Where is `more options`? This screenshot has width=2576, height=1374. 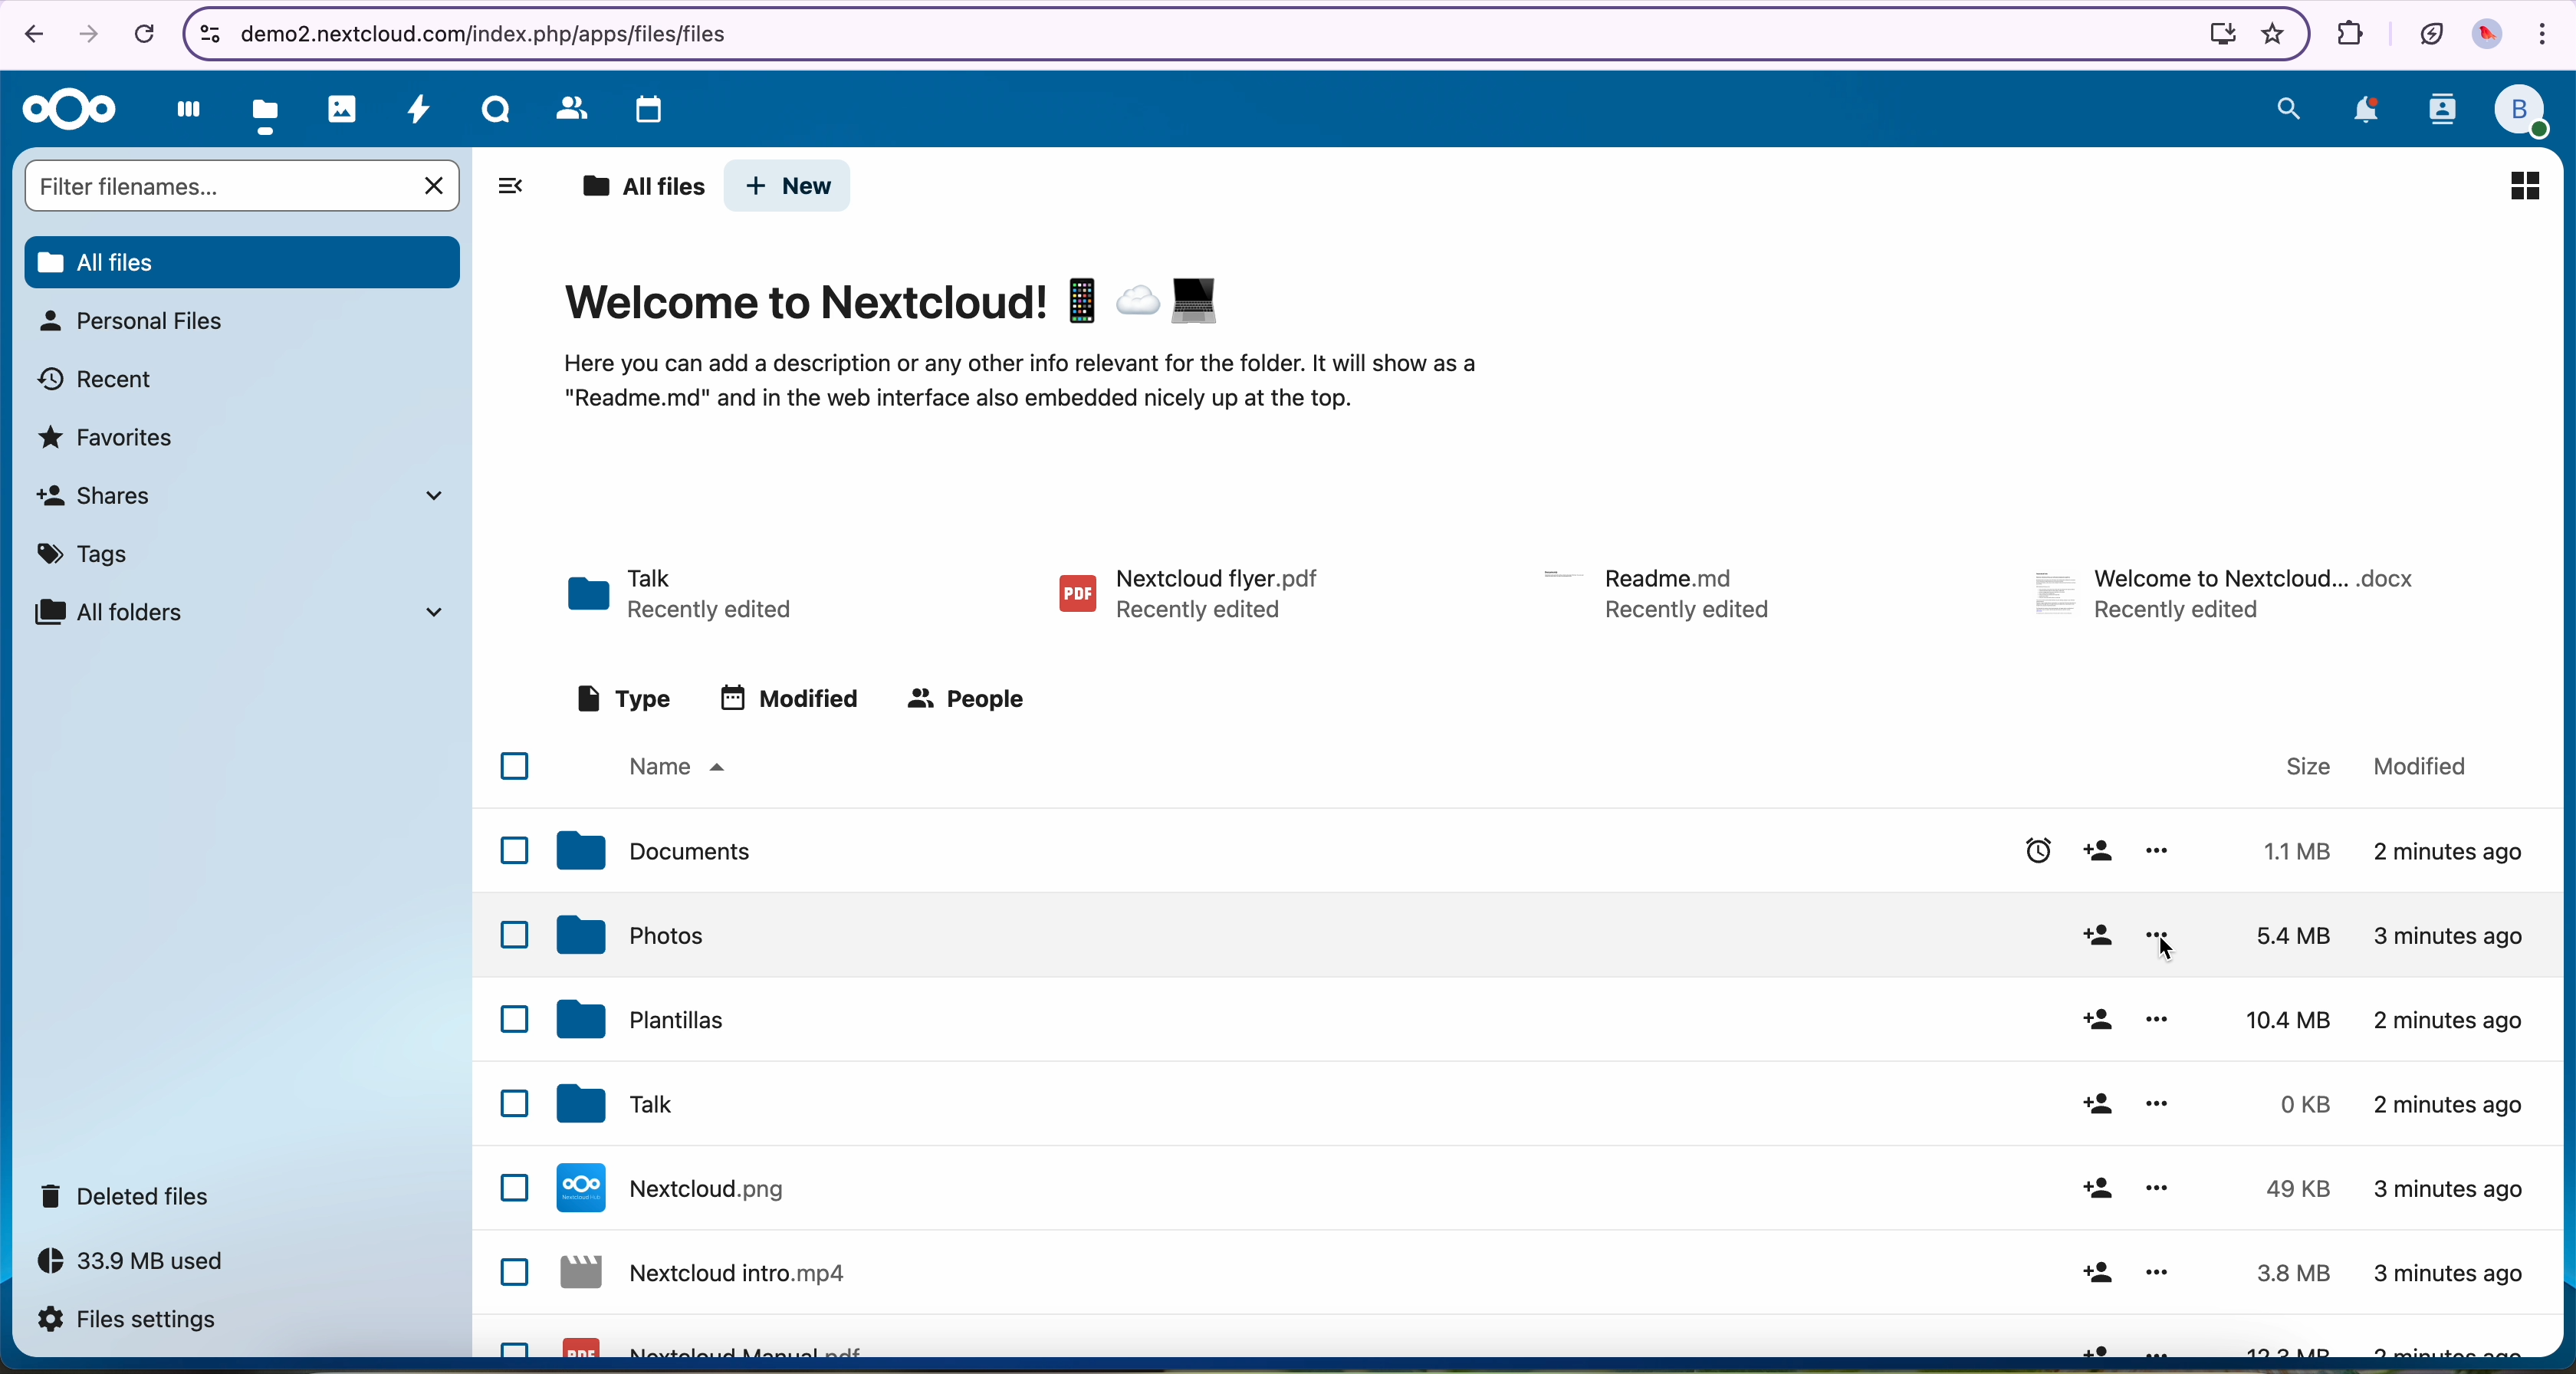
more options is located at coordinates (2157, 1190).